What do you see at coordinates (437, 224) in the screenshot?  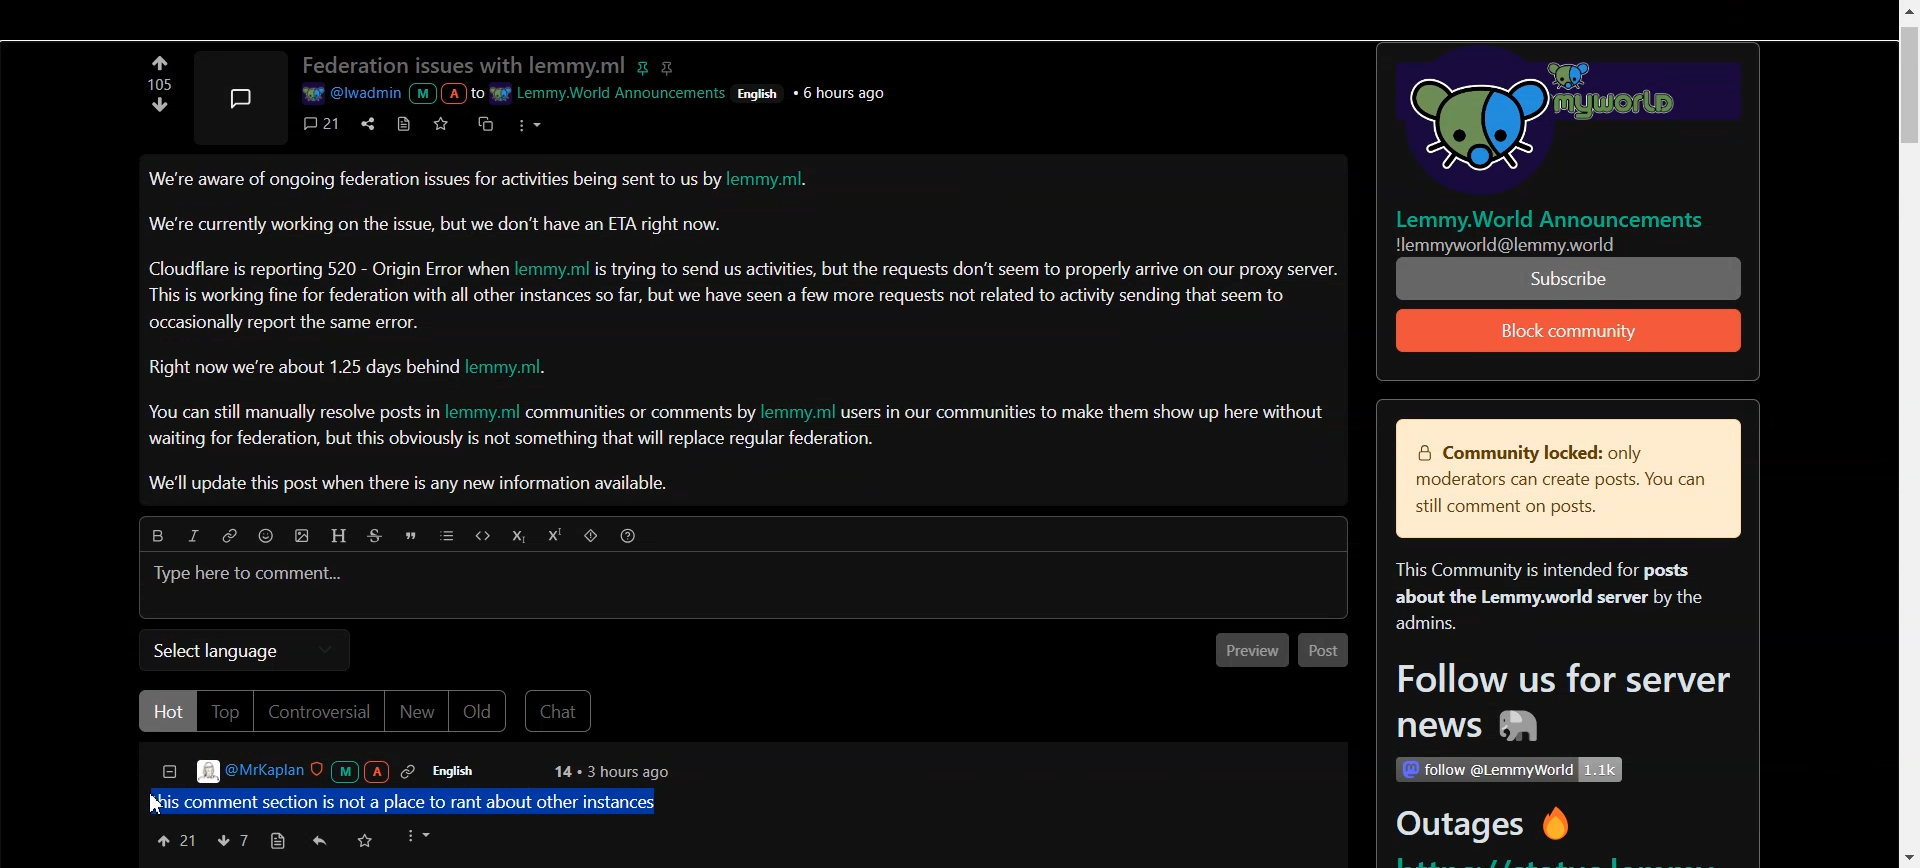 I see `We're currently working on the issue, but we don’t have an ETA right now.` at bounding box center [437, 224].